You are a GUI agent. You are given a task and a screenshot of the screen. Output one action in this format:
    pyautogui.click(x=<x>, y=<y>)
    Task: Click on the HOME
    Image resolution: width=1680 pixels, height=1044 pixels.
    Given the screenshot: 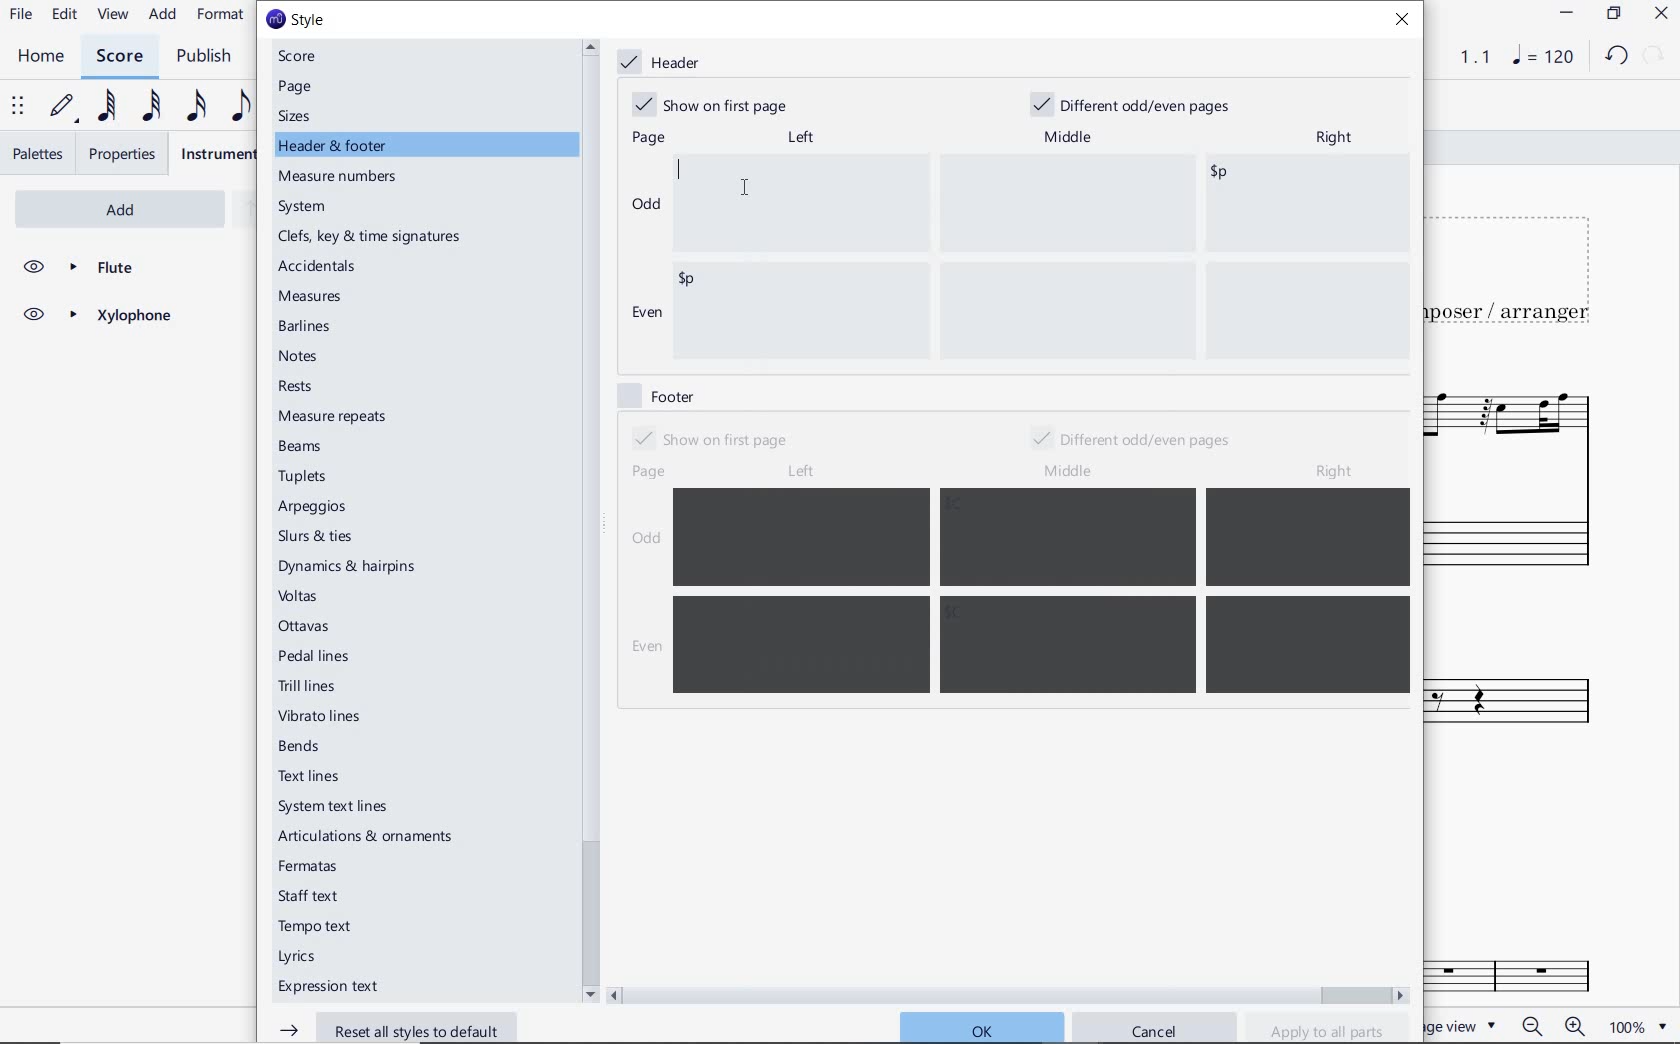 What is the action you would take?
    pyautogui.click(x=41, y=57)
    